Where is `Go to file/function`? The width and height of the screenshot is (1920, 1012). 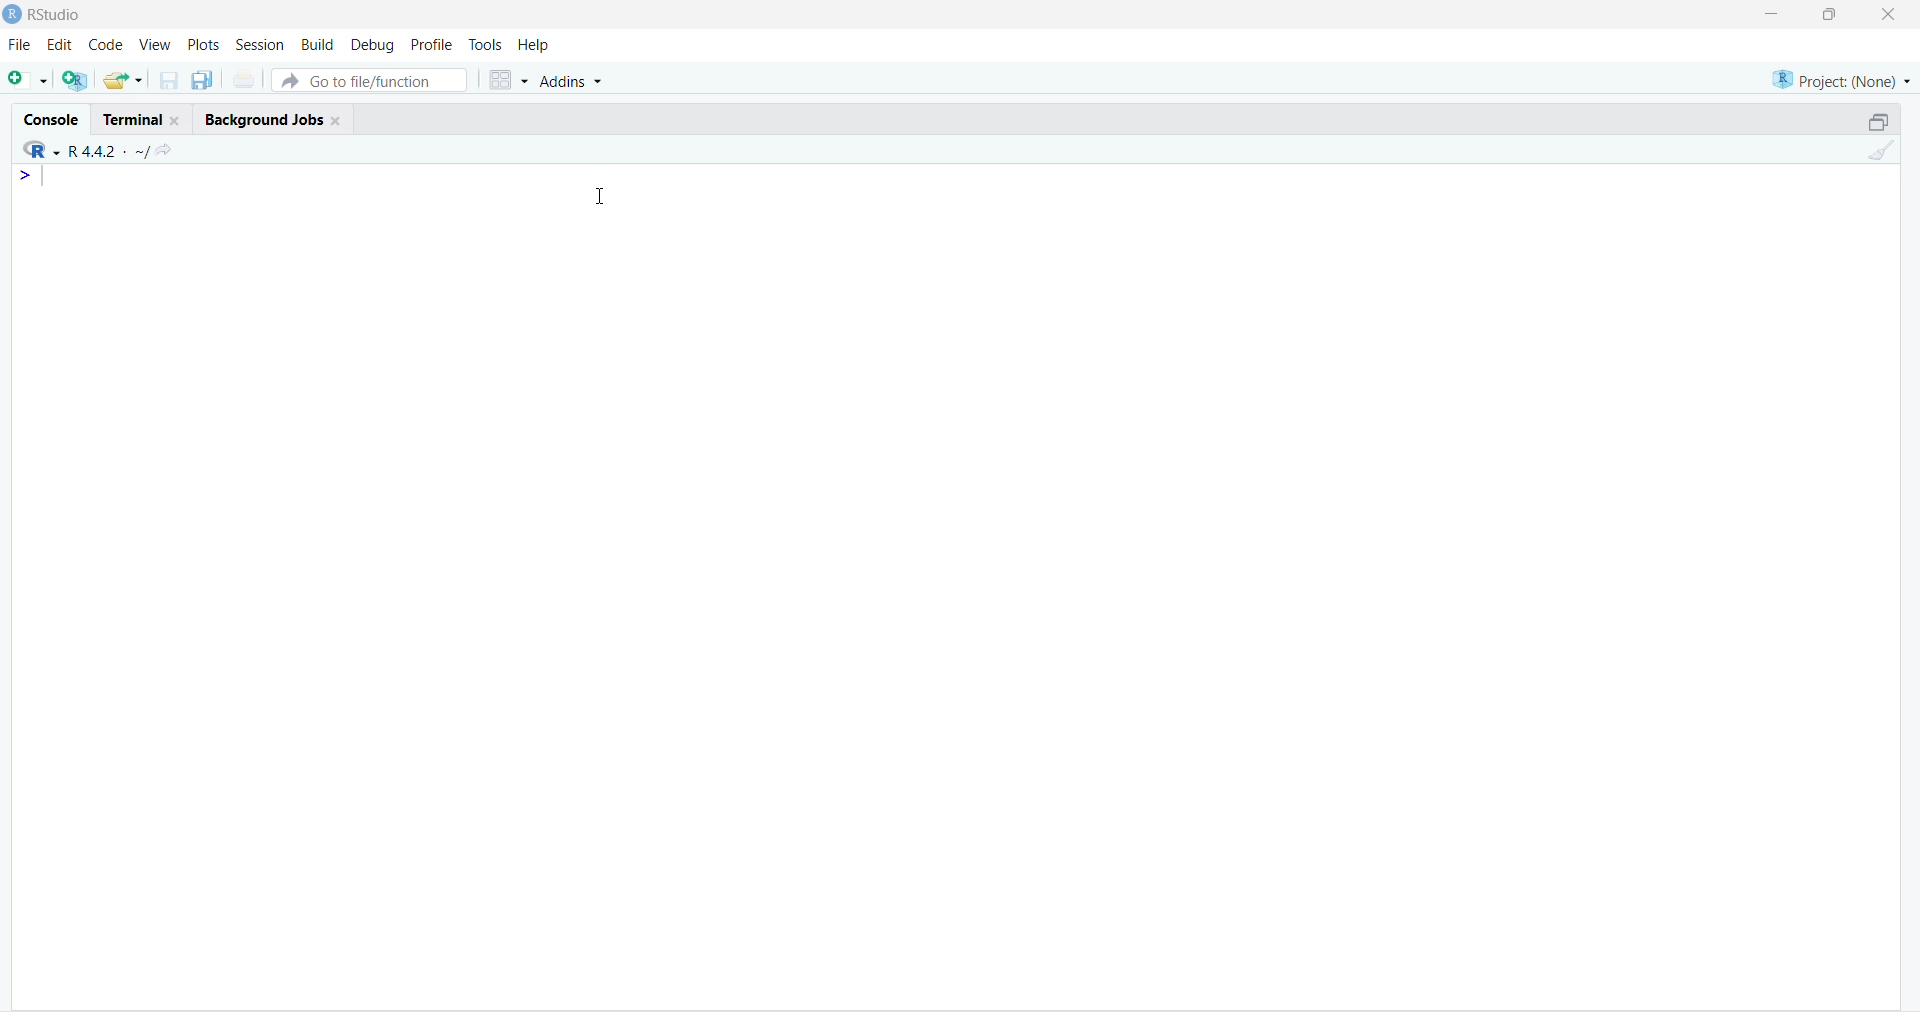
Go to file/function is located at coordinates (371, 80).